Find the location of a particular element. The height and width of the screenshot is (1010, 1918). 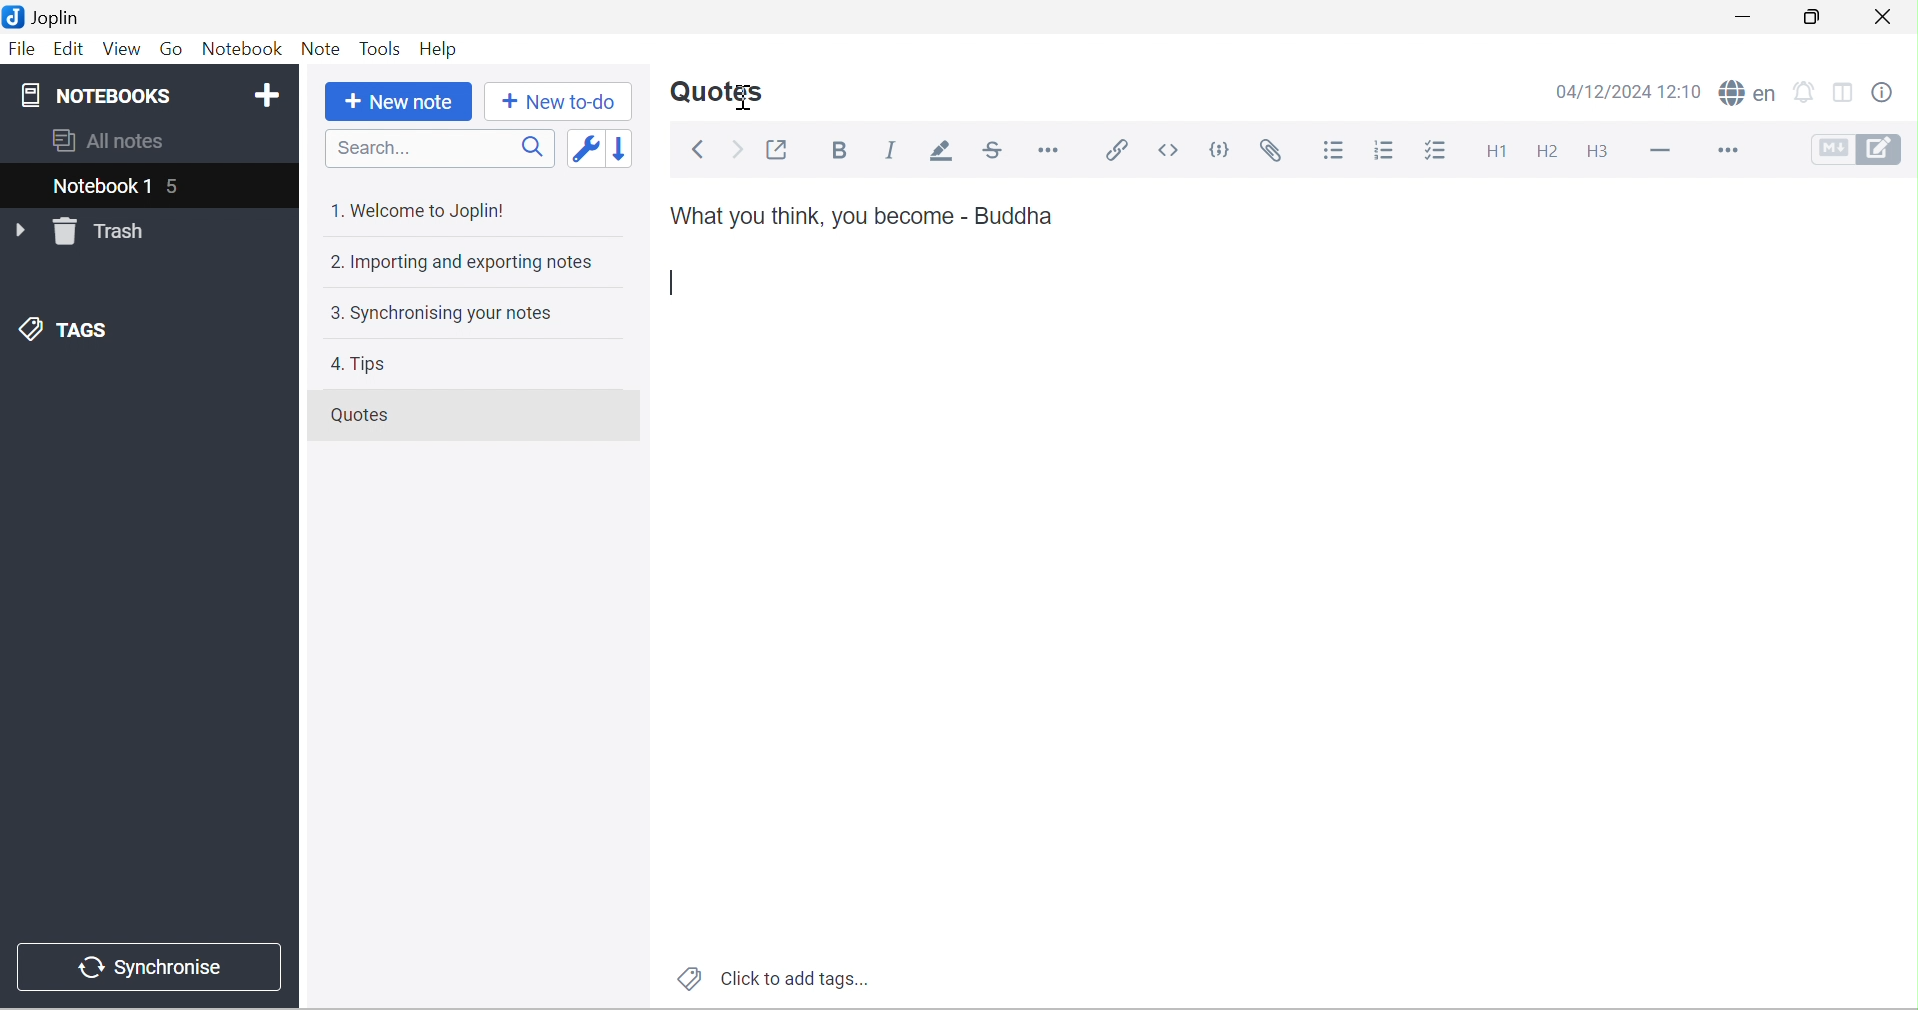

Bulleted list is located at coordinates (1335, 153).